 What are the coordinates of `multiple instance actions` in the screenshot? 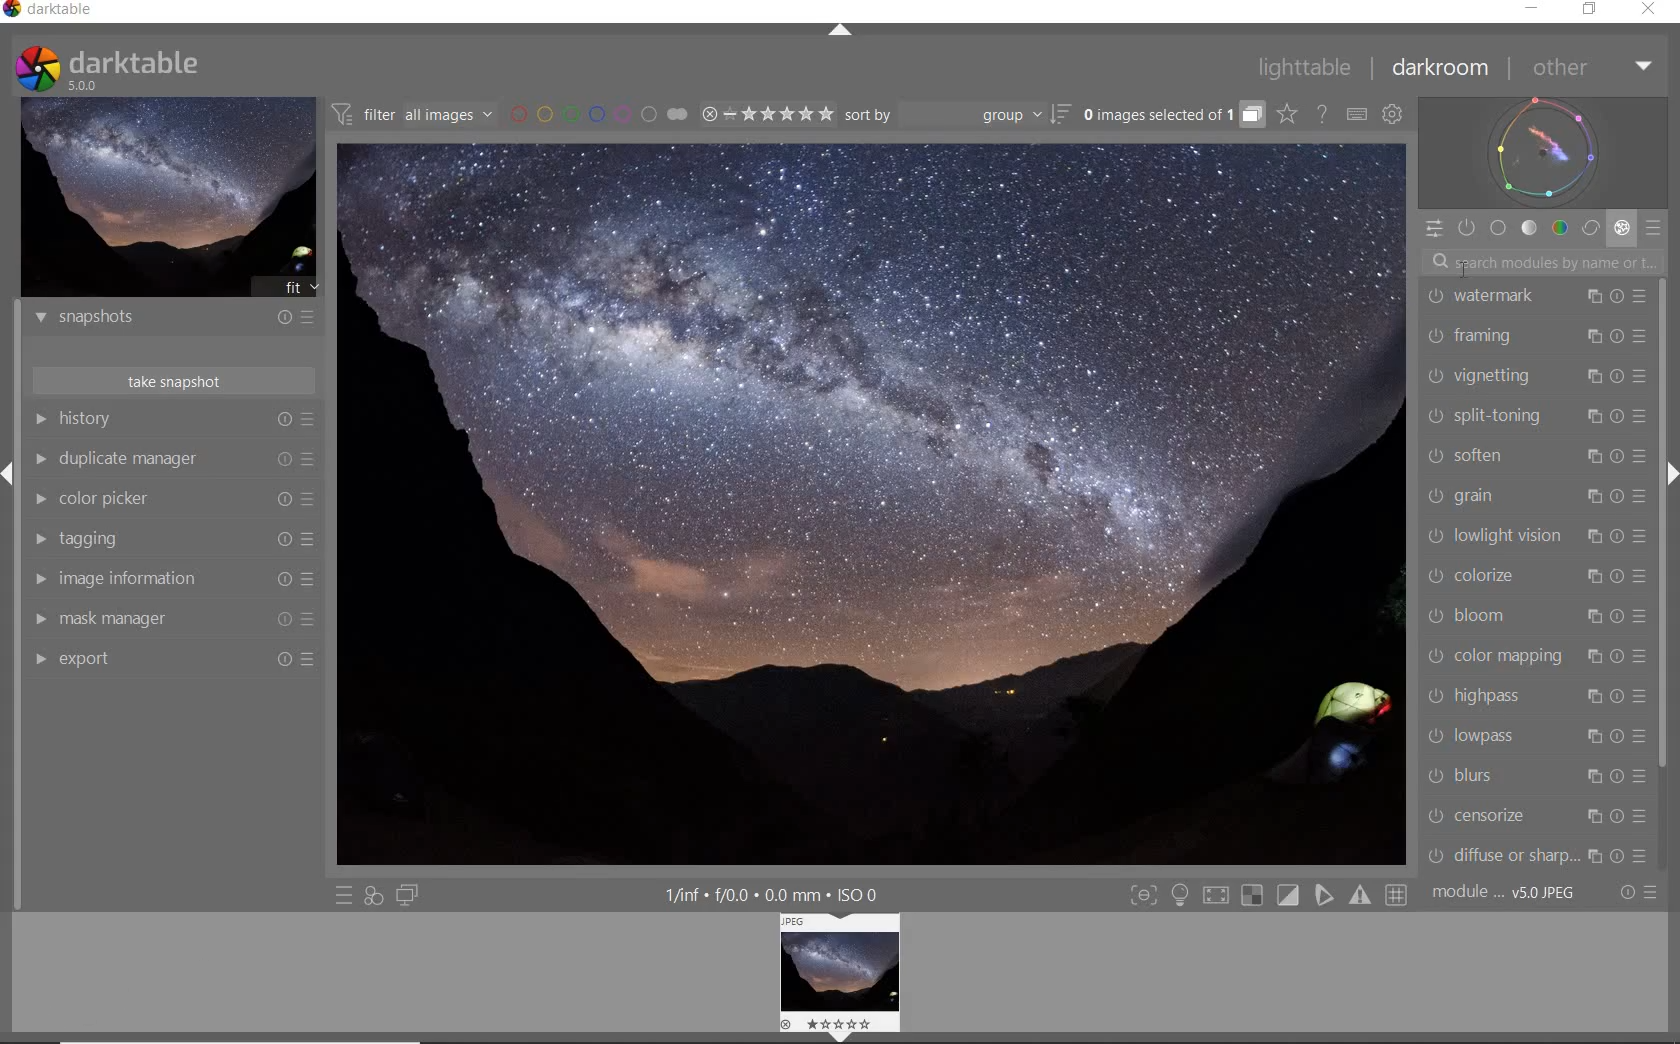 It's located at (1591, 735).